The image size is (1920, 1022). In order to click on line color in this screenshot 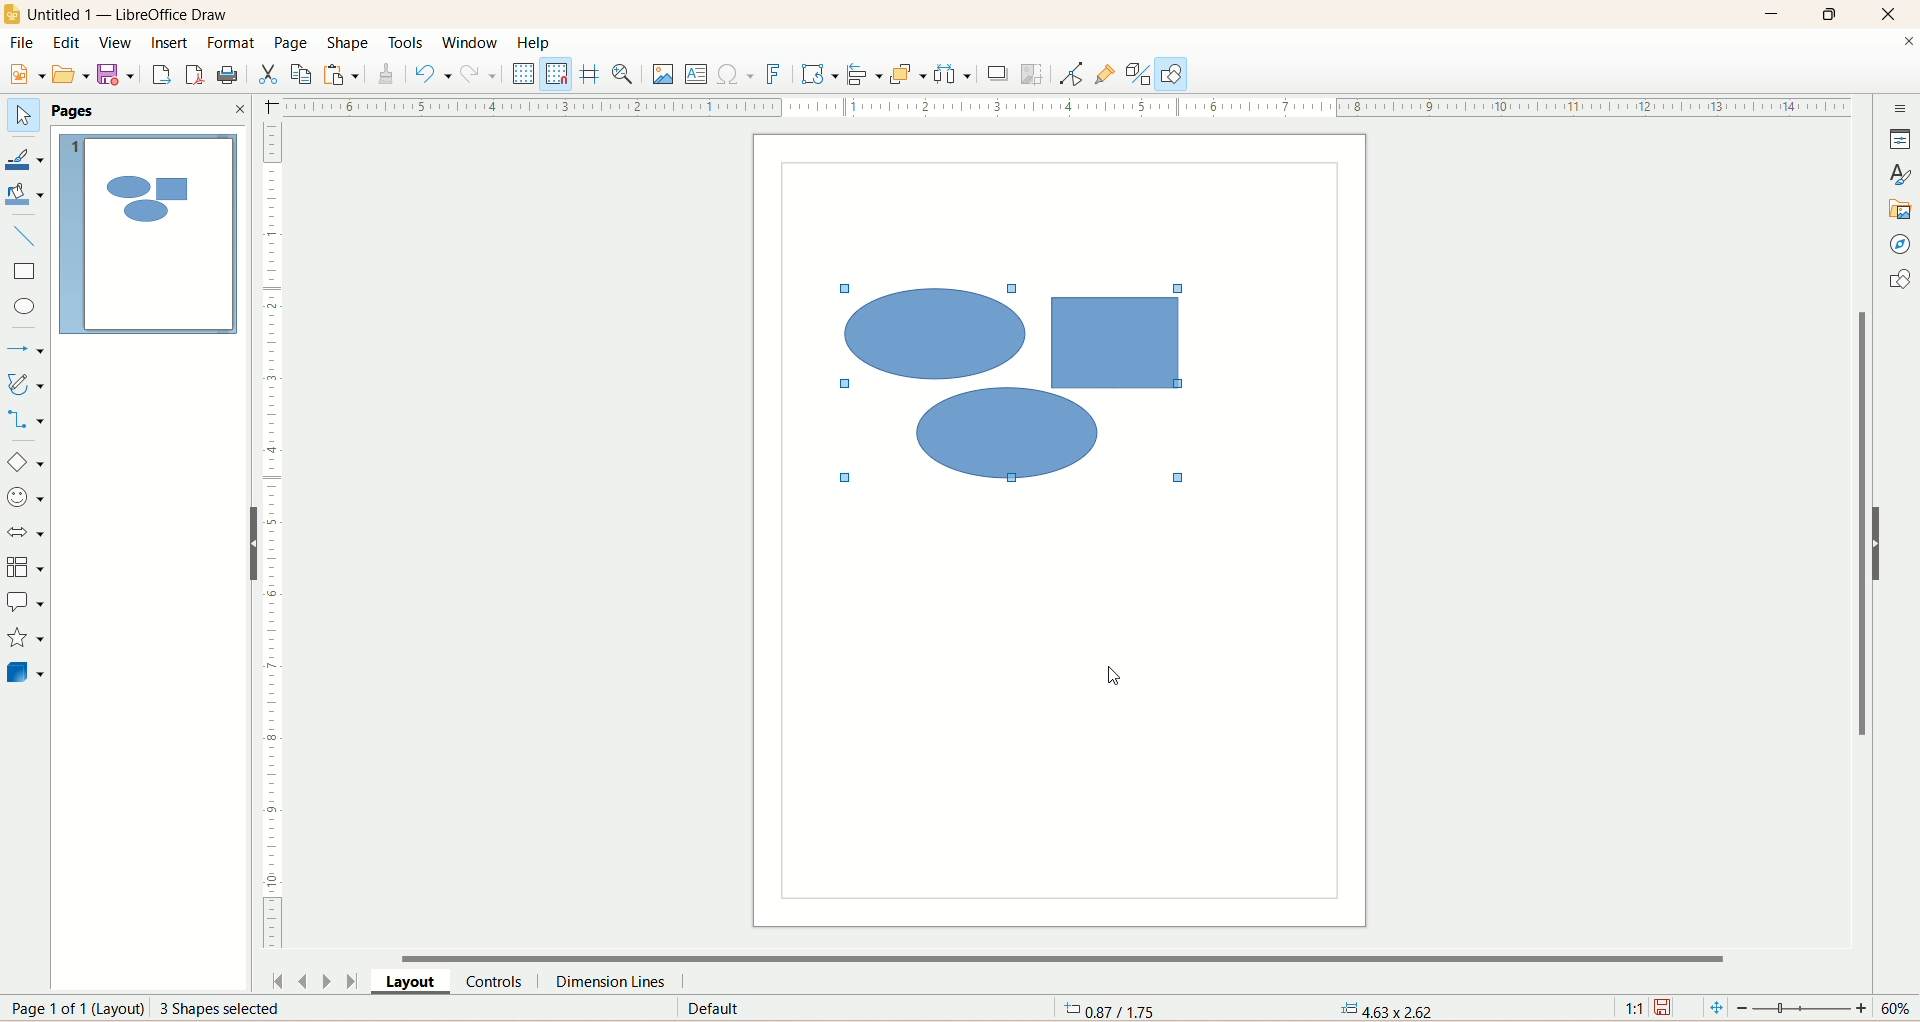, I will do `click(25, 158)`.